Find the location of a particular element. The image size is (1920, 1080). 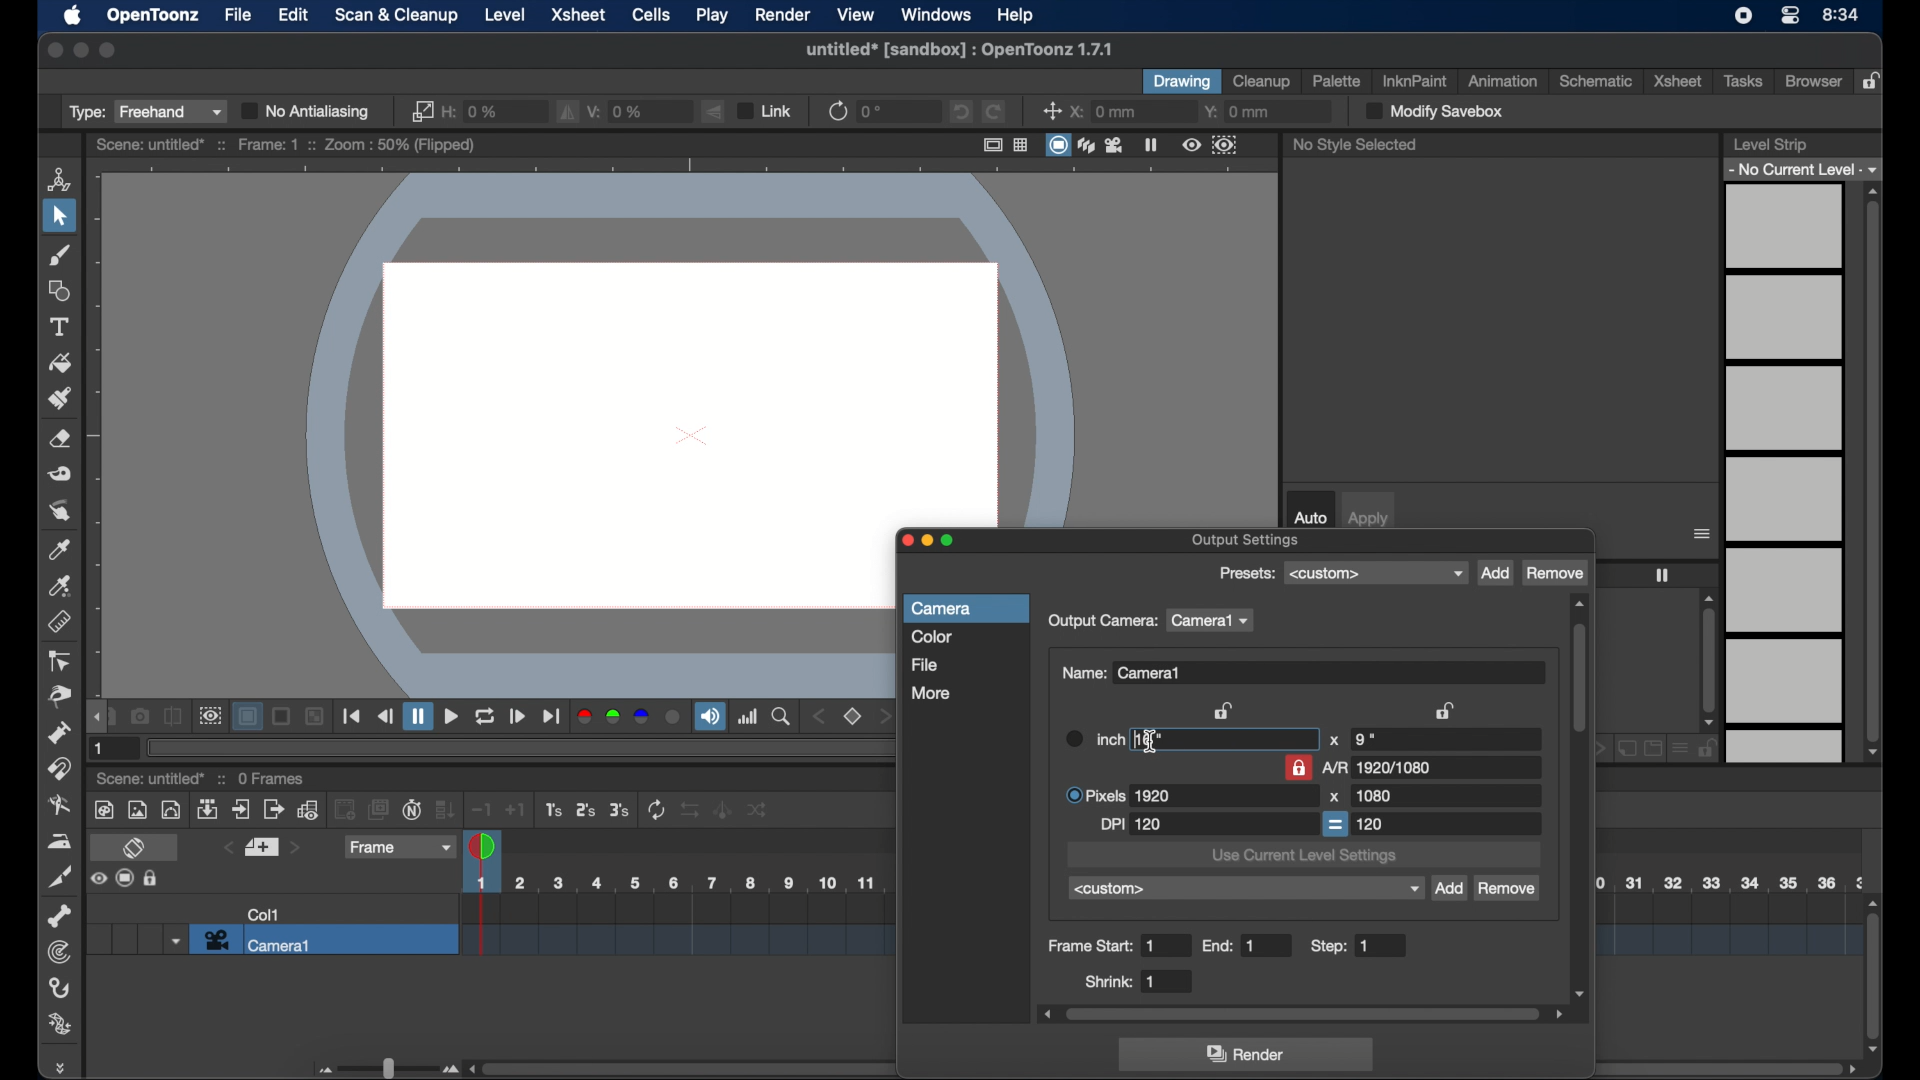

blender tool is located at coordinates (60, 806).